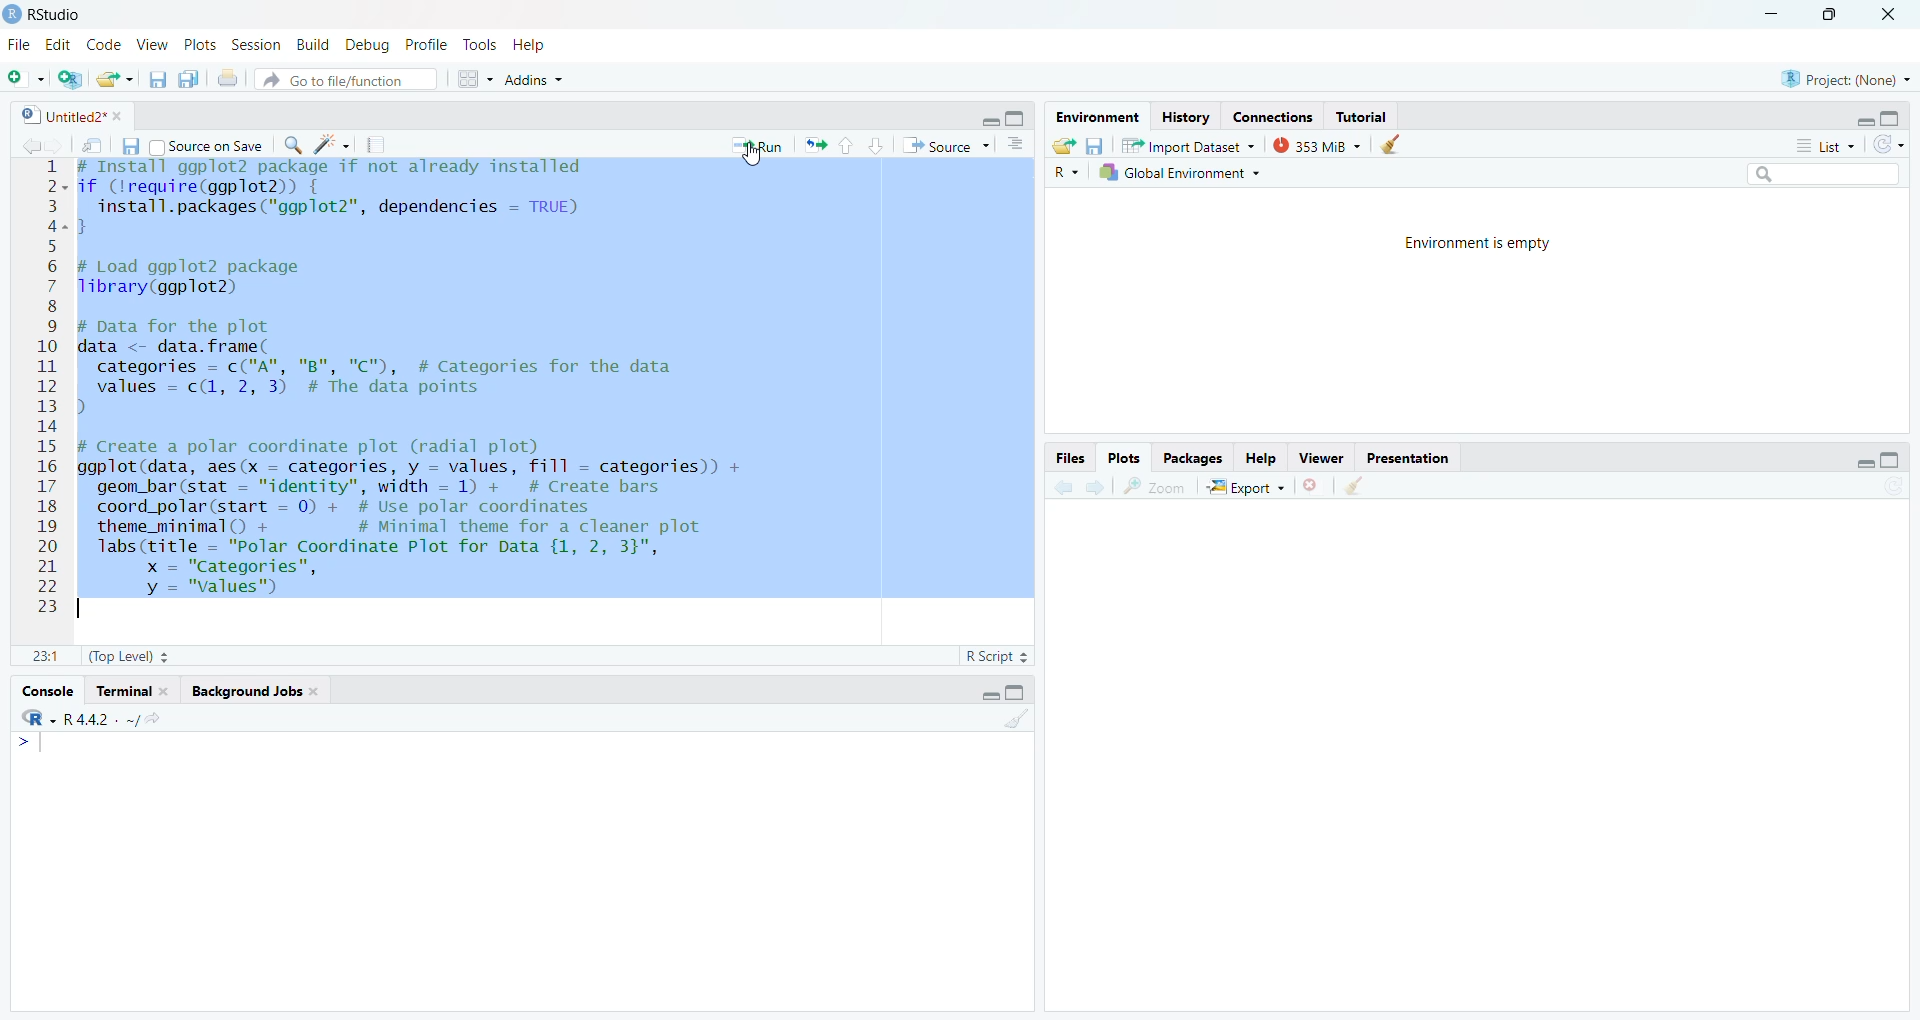 This screenshot has width=1920, height=1020. I want to click on re run the previous code, so click(814, 146).